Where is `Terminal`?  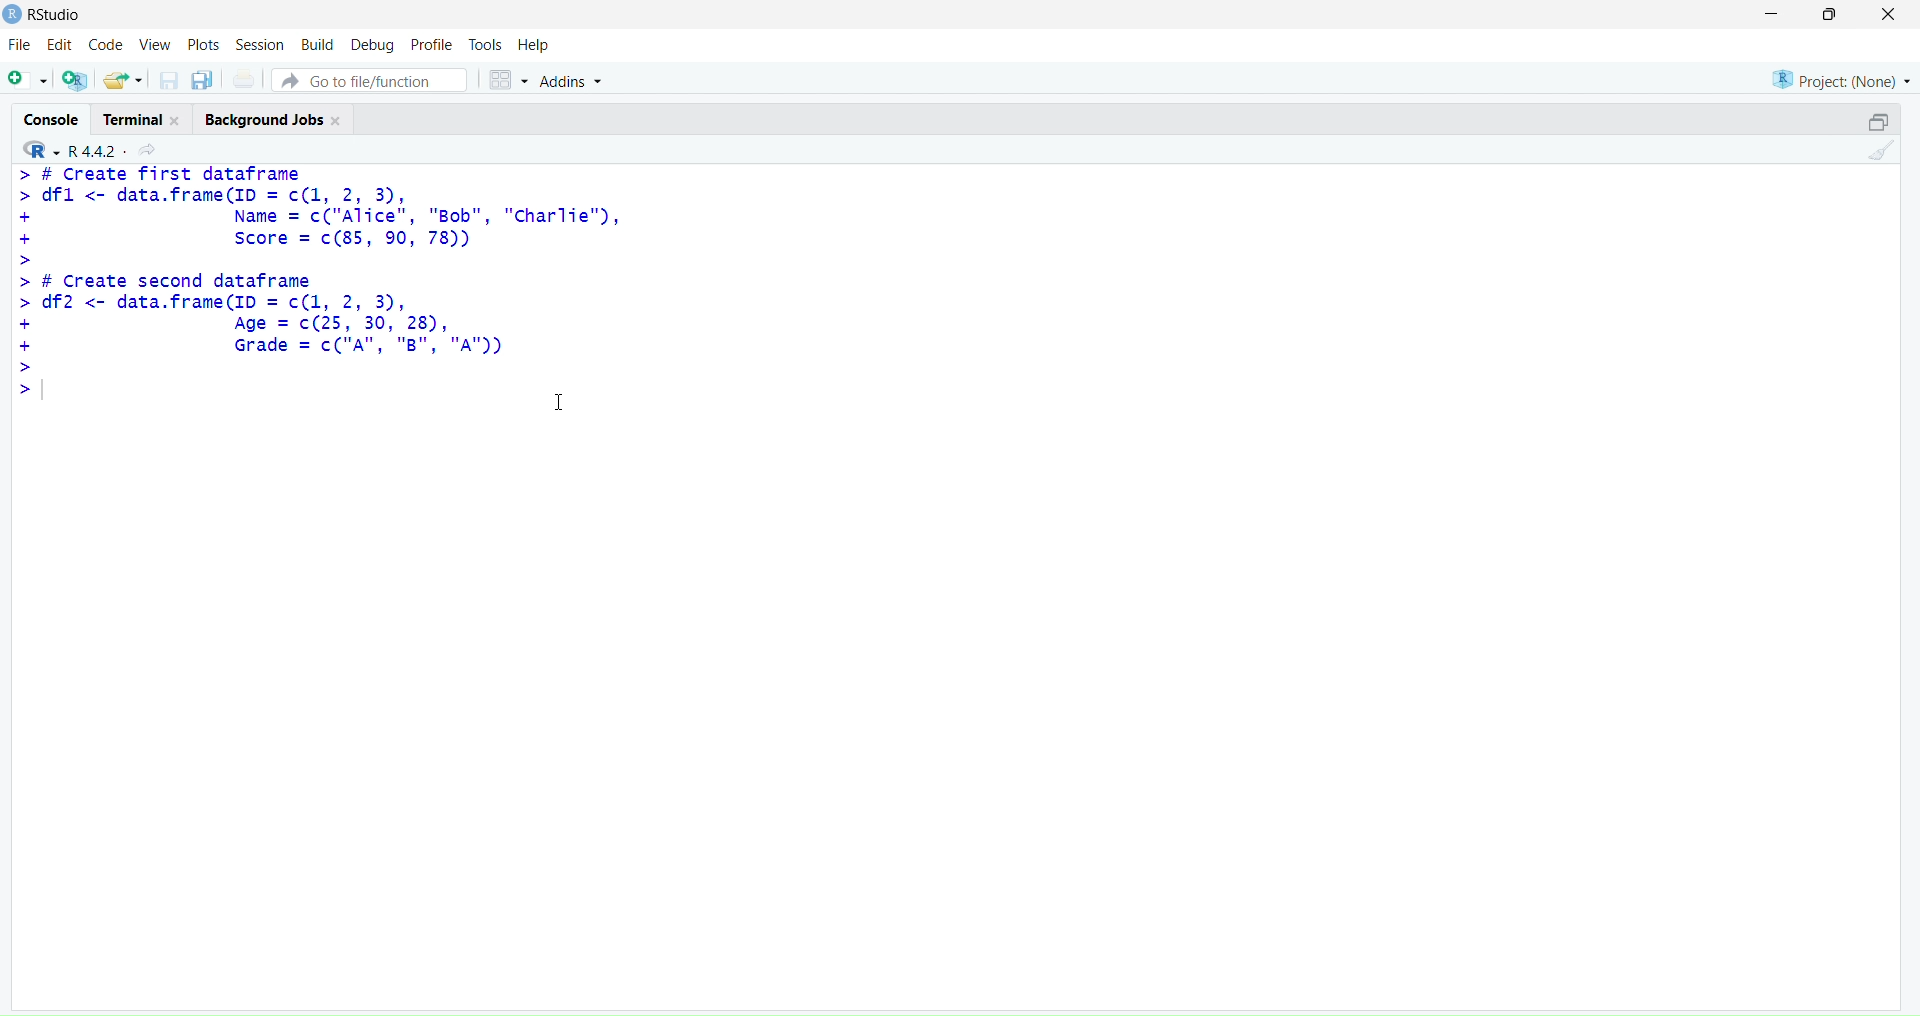 Terminal is located at coordinates (146, 117).